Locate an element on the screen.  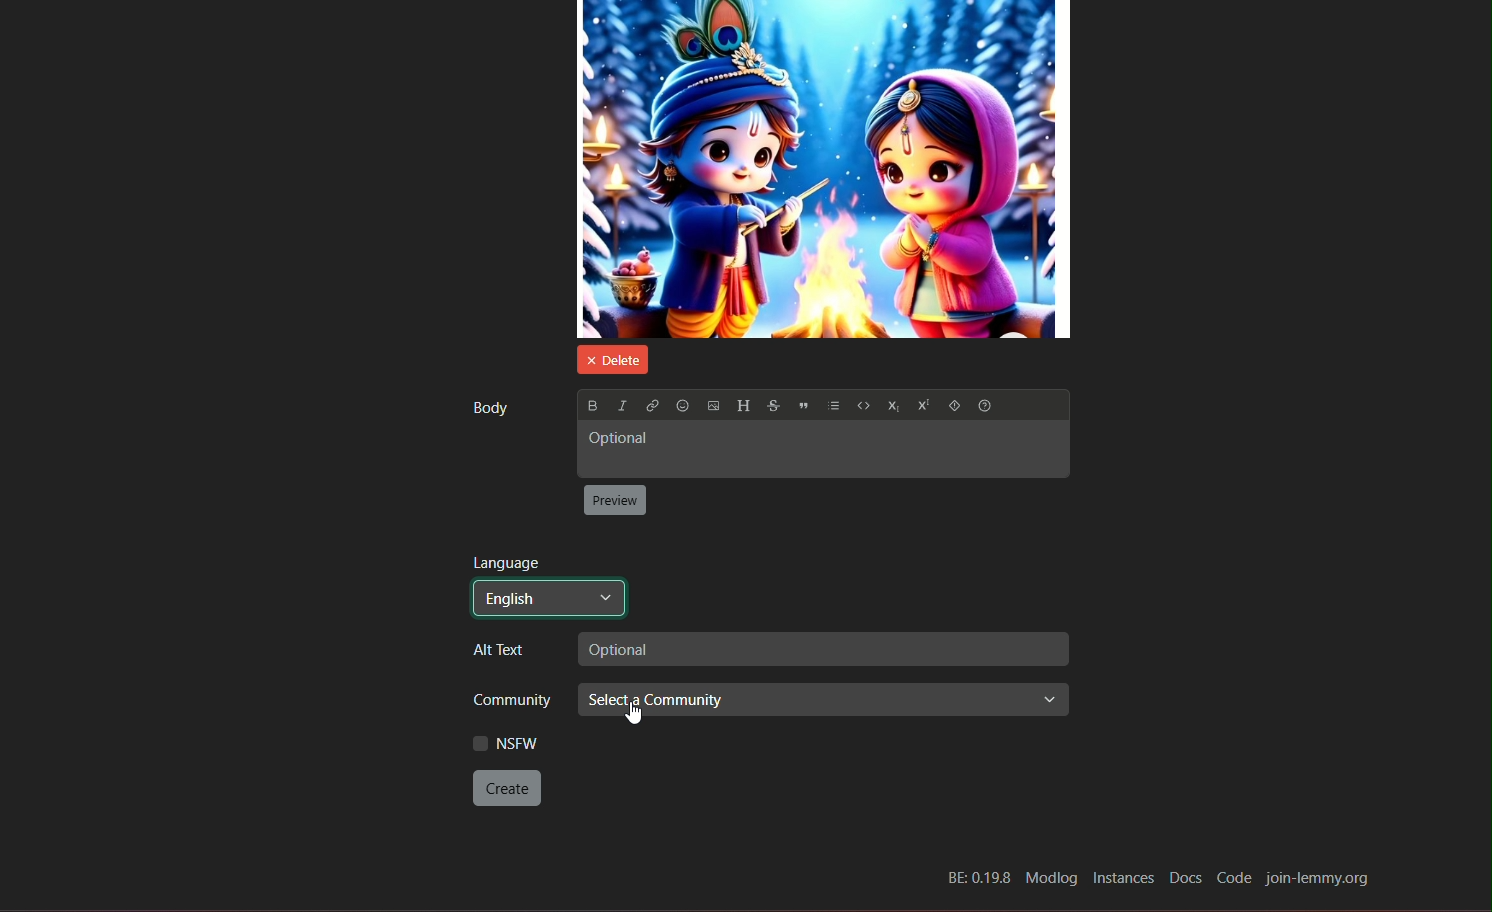
quote is located at coordinates (804, 408).